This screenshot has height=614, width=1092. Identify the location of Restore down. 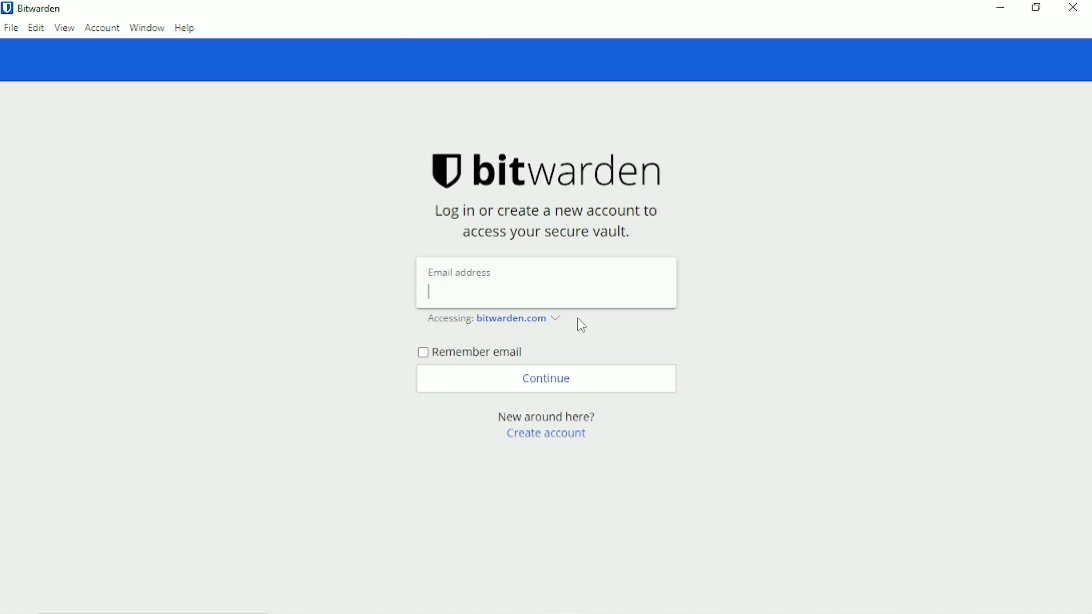
(1038, 9).